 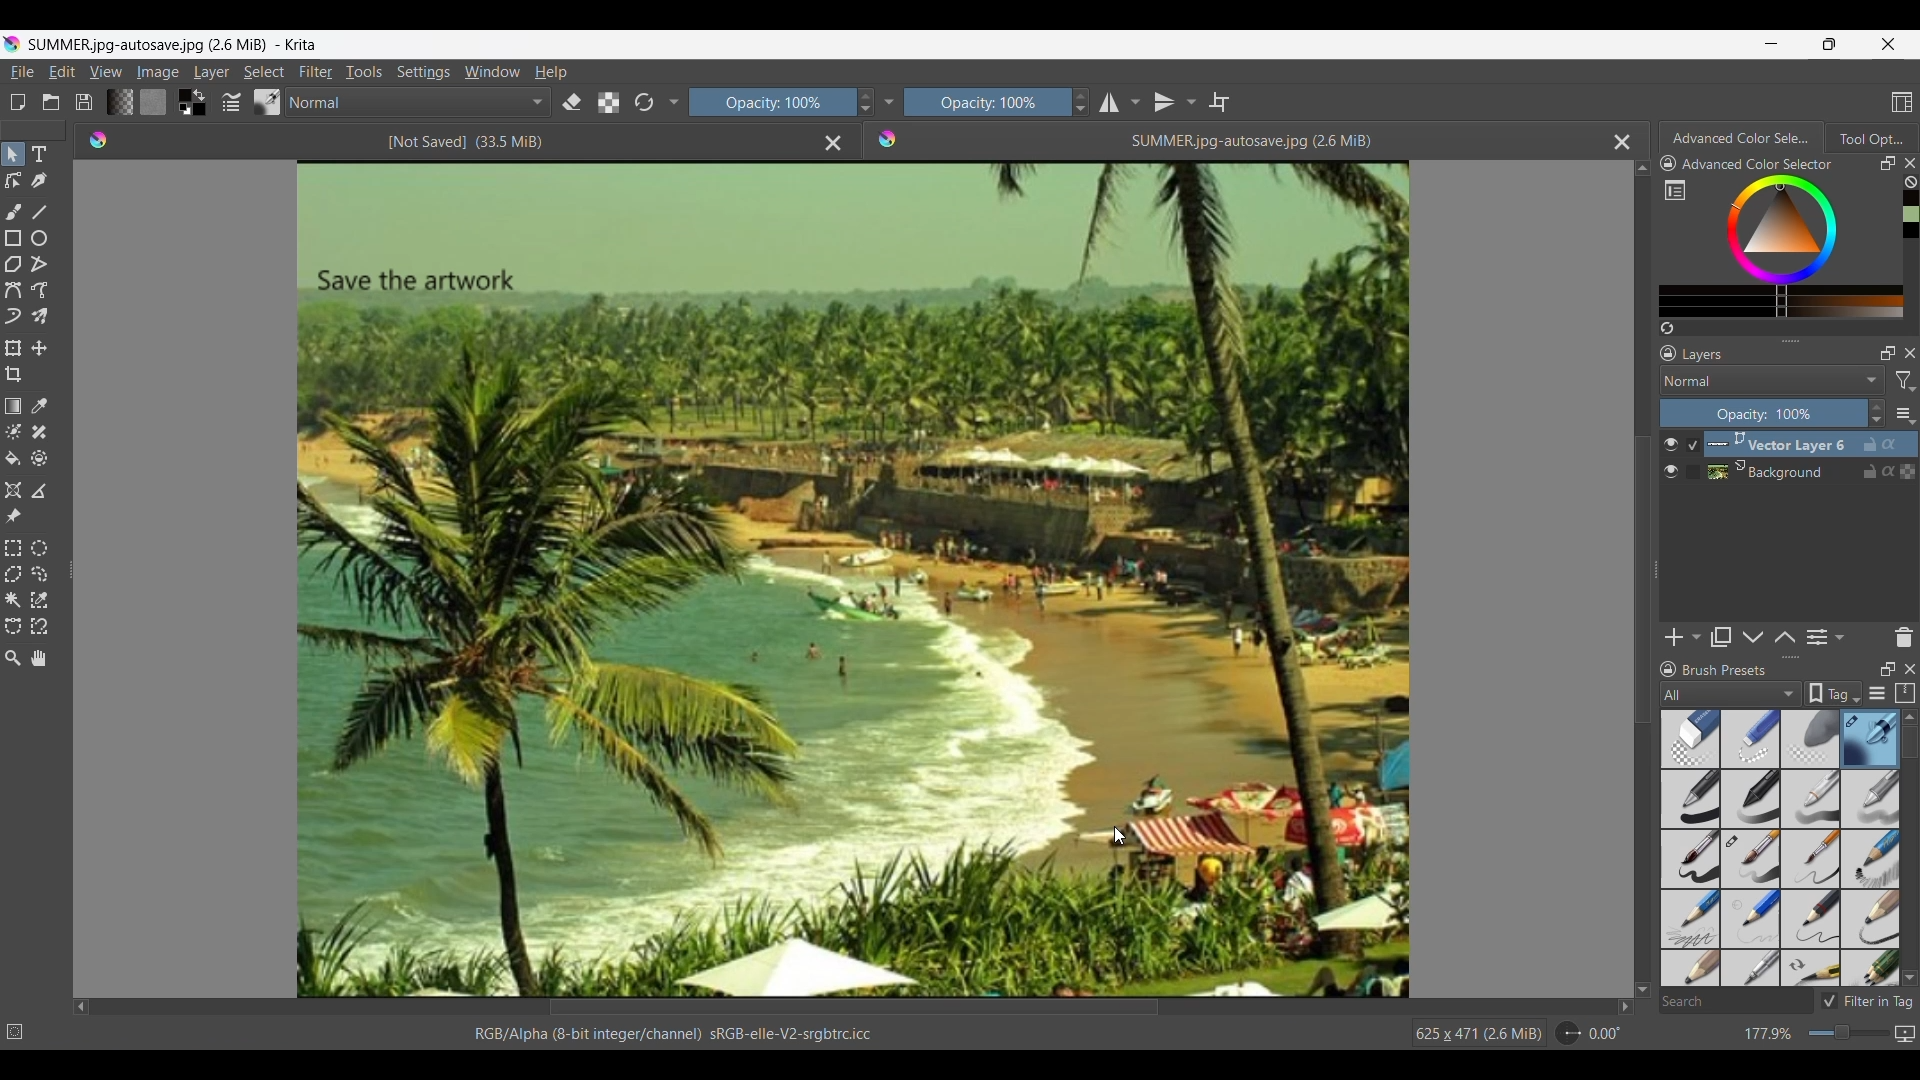 What do you see at coordinates (364, 72) in the screenshot?
I see `Tools` at bounding box center [364, 72].